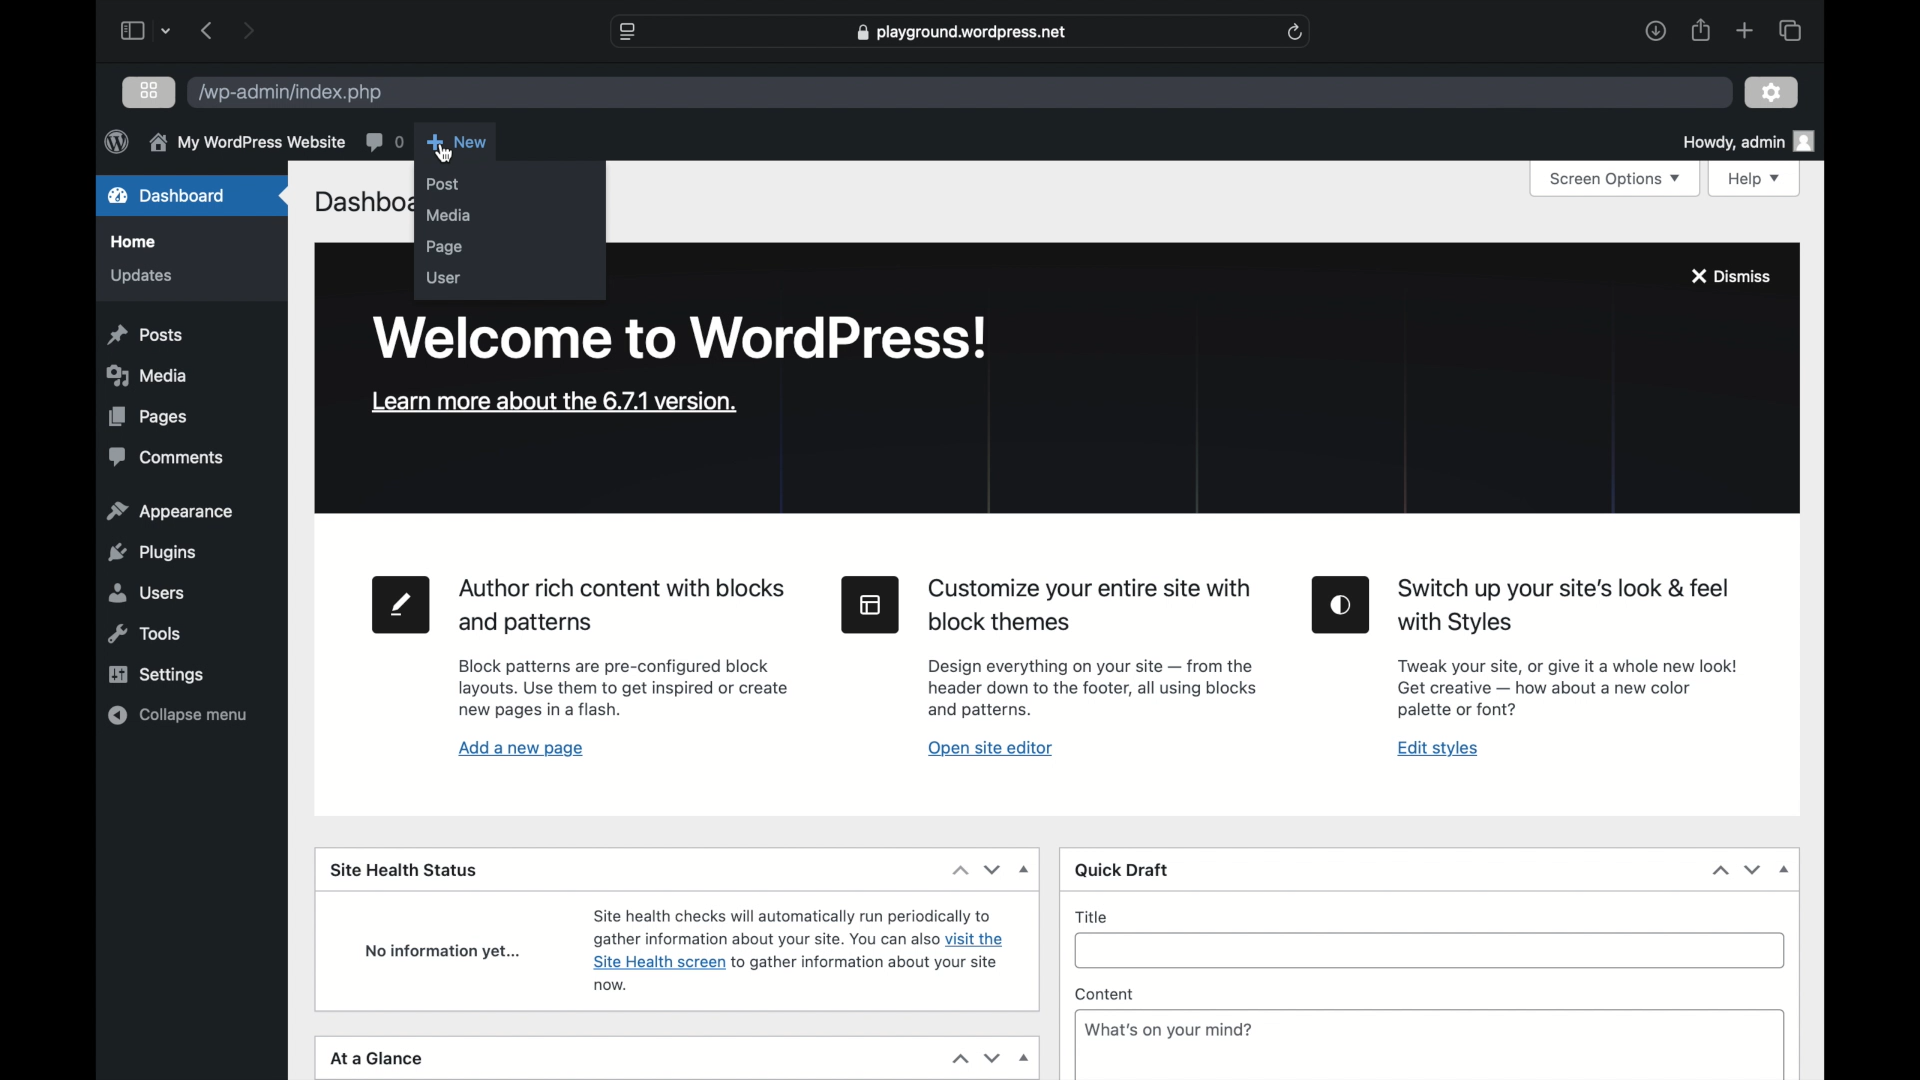 Image resolution: width=1920 pixels, height=1080 pixels. I want to click on help, so click(1757, 180).